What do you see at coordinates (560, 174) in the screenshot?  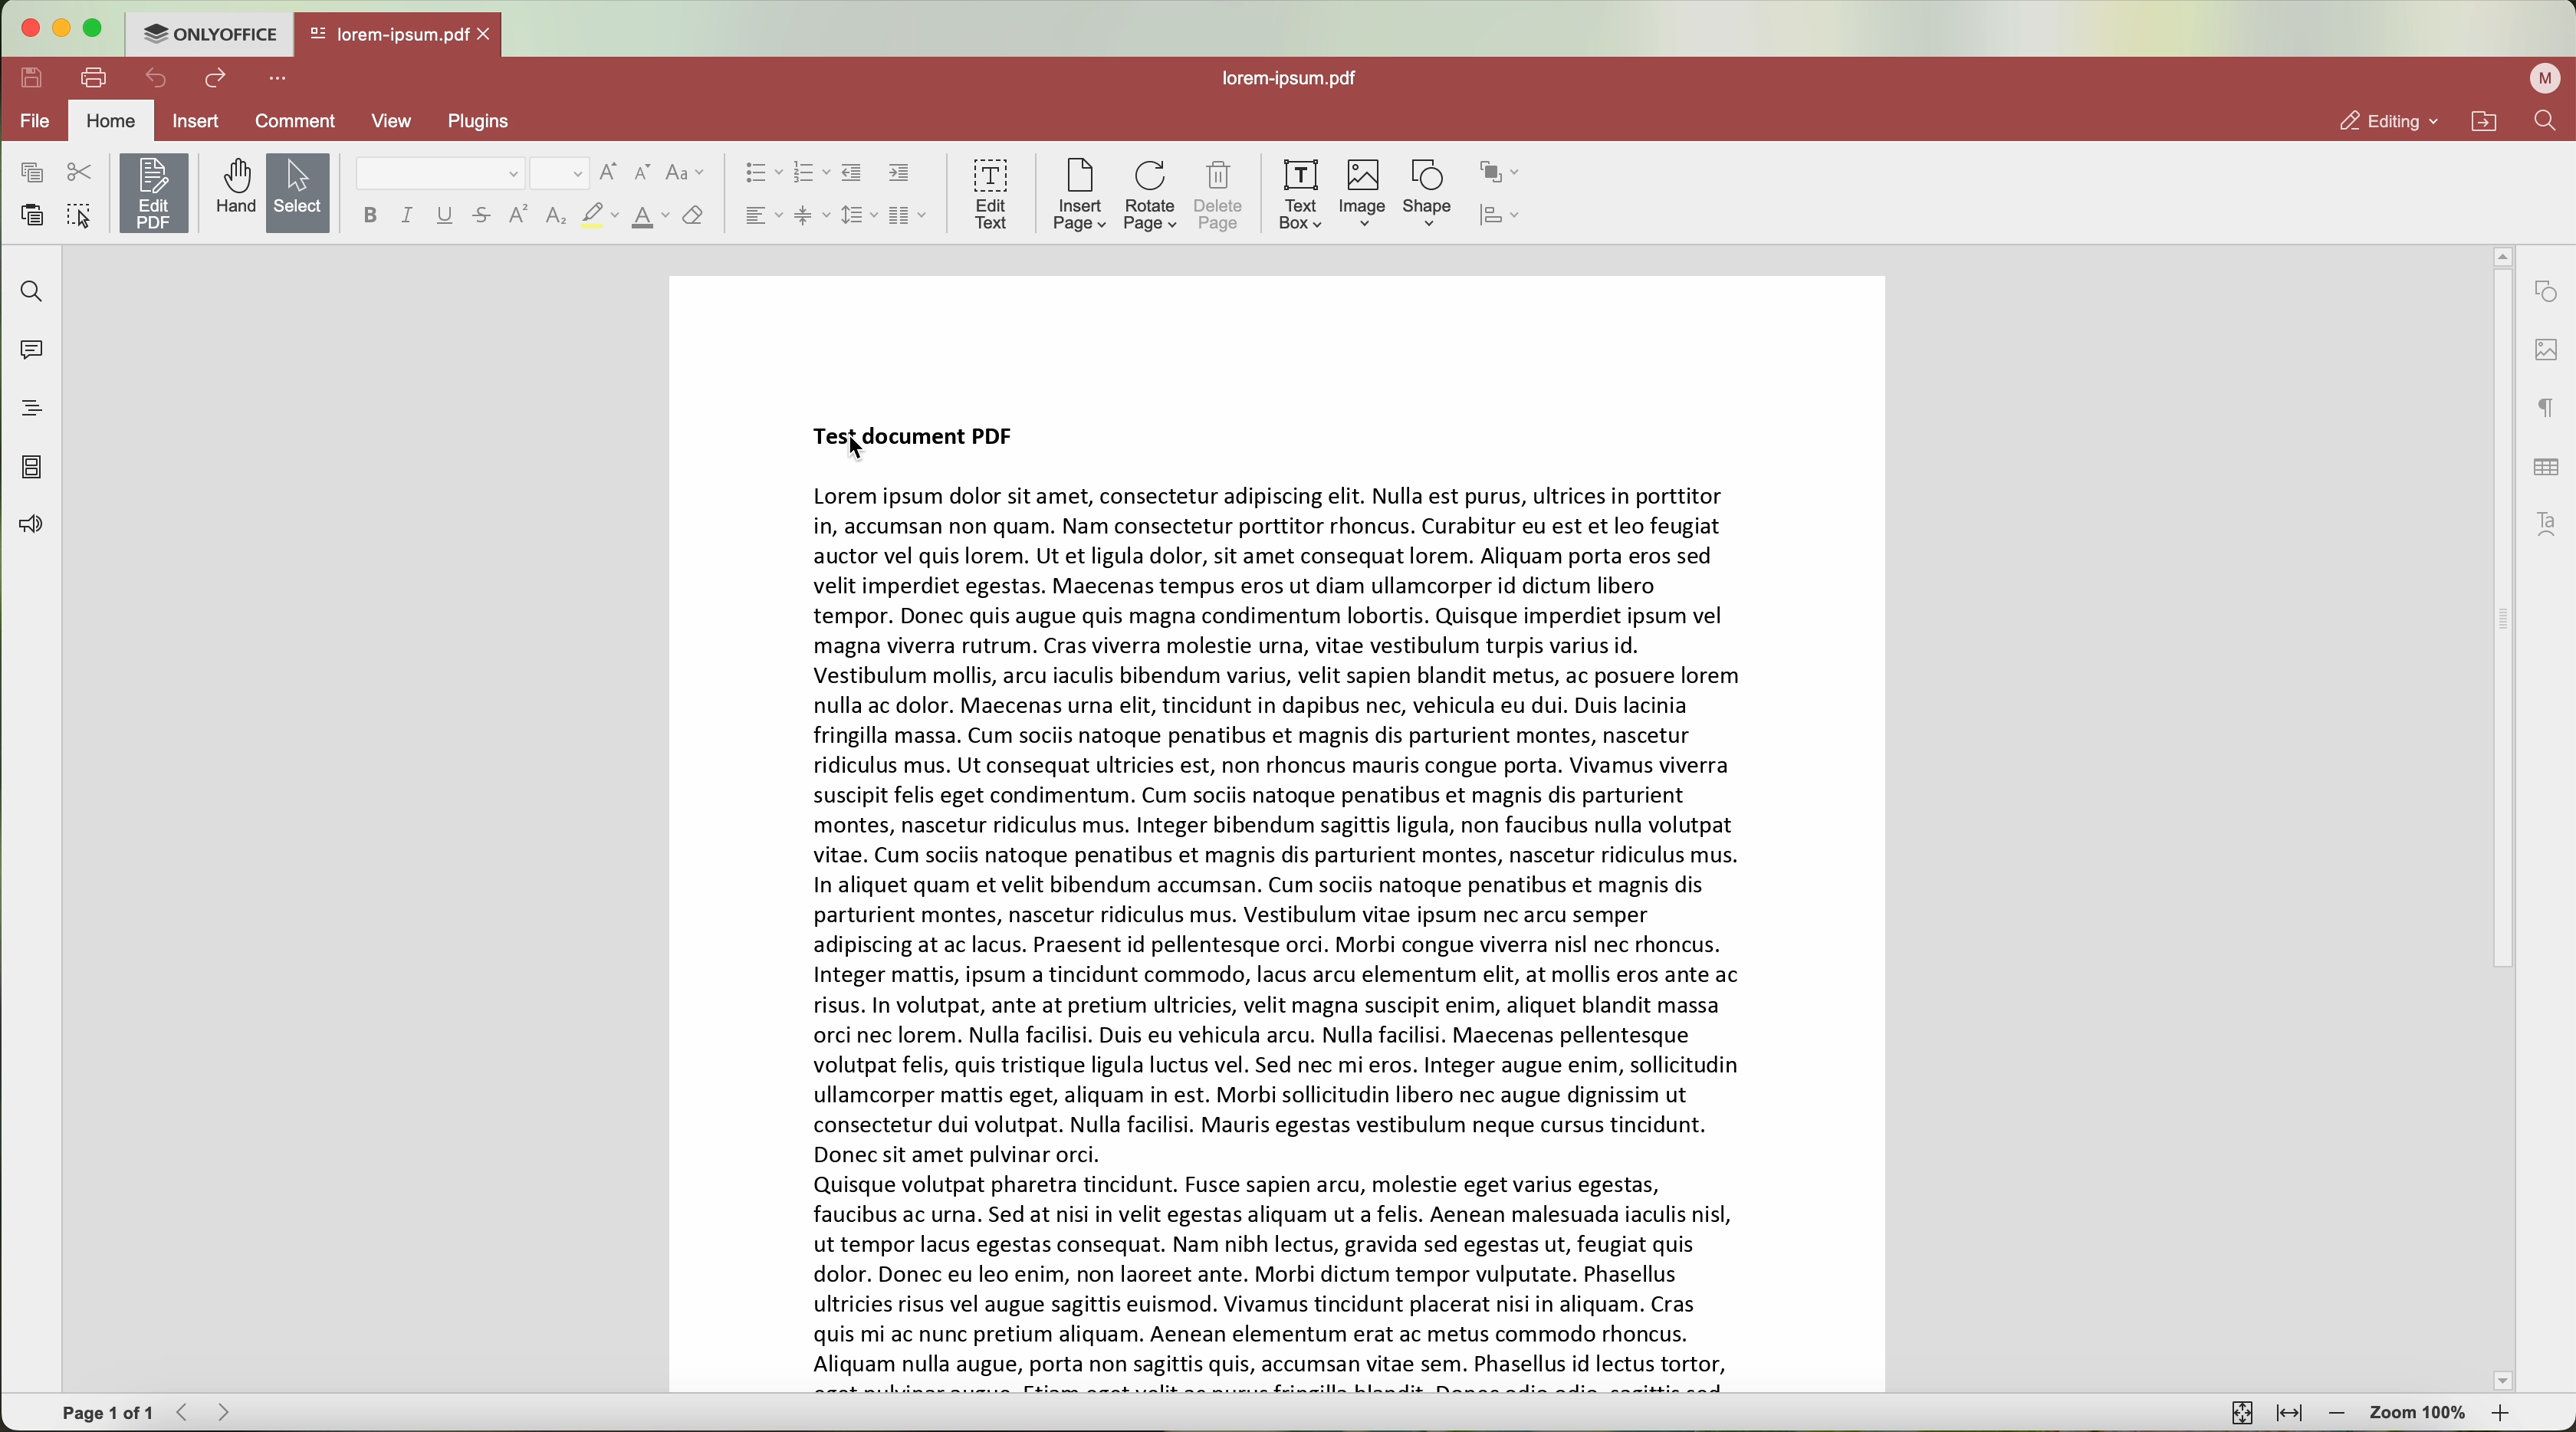 I see `size font` at bounding box center [560, 174].